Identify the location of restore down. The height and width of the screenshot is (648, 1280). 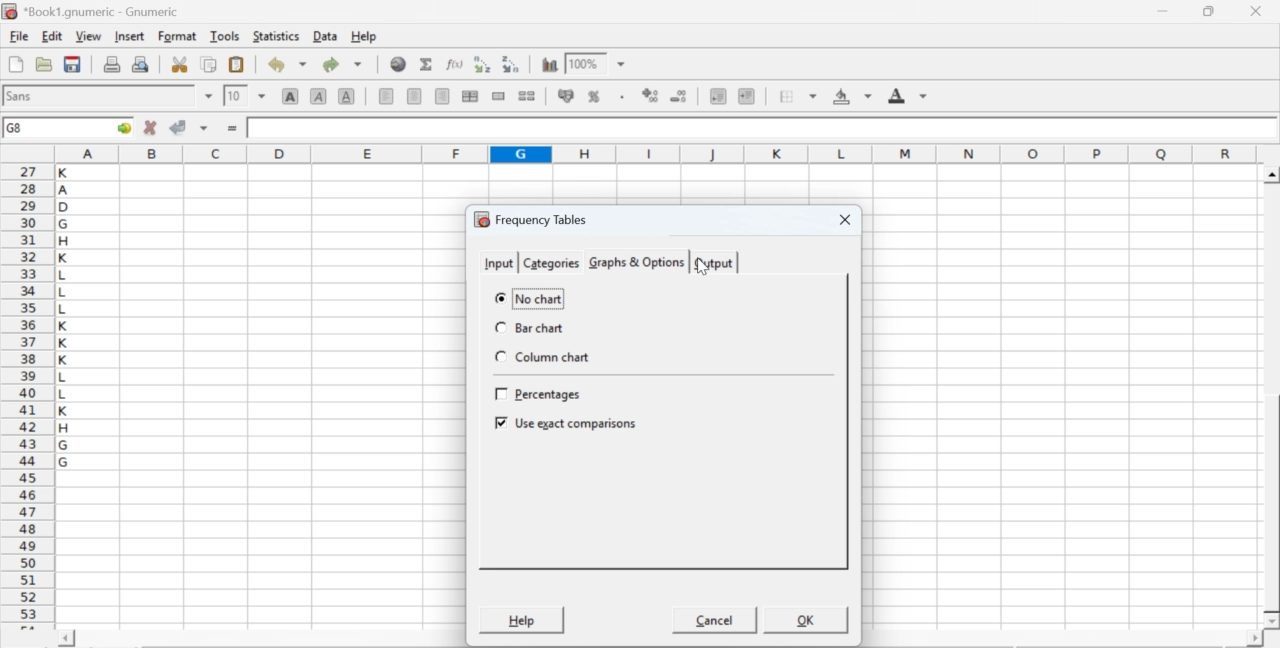
(1210, 12).